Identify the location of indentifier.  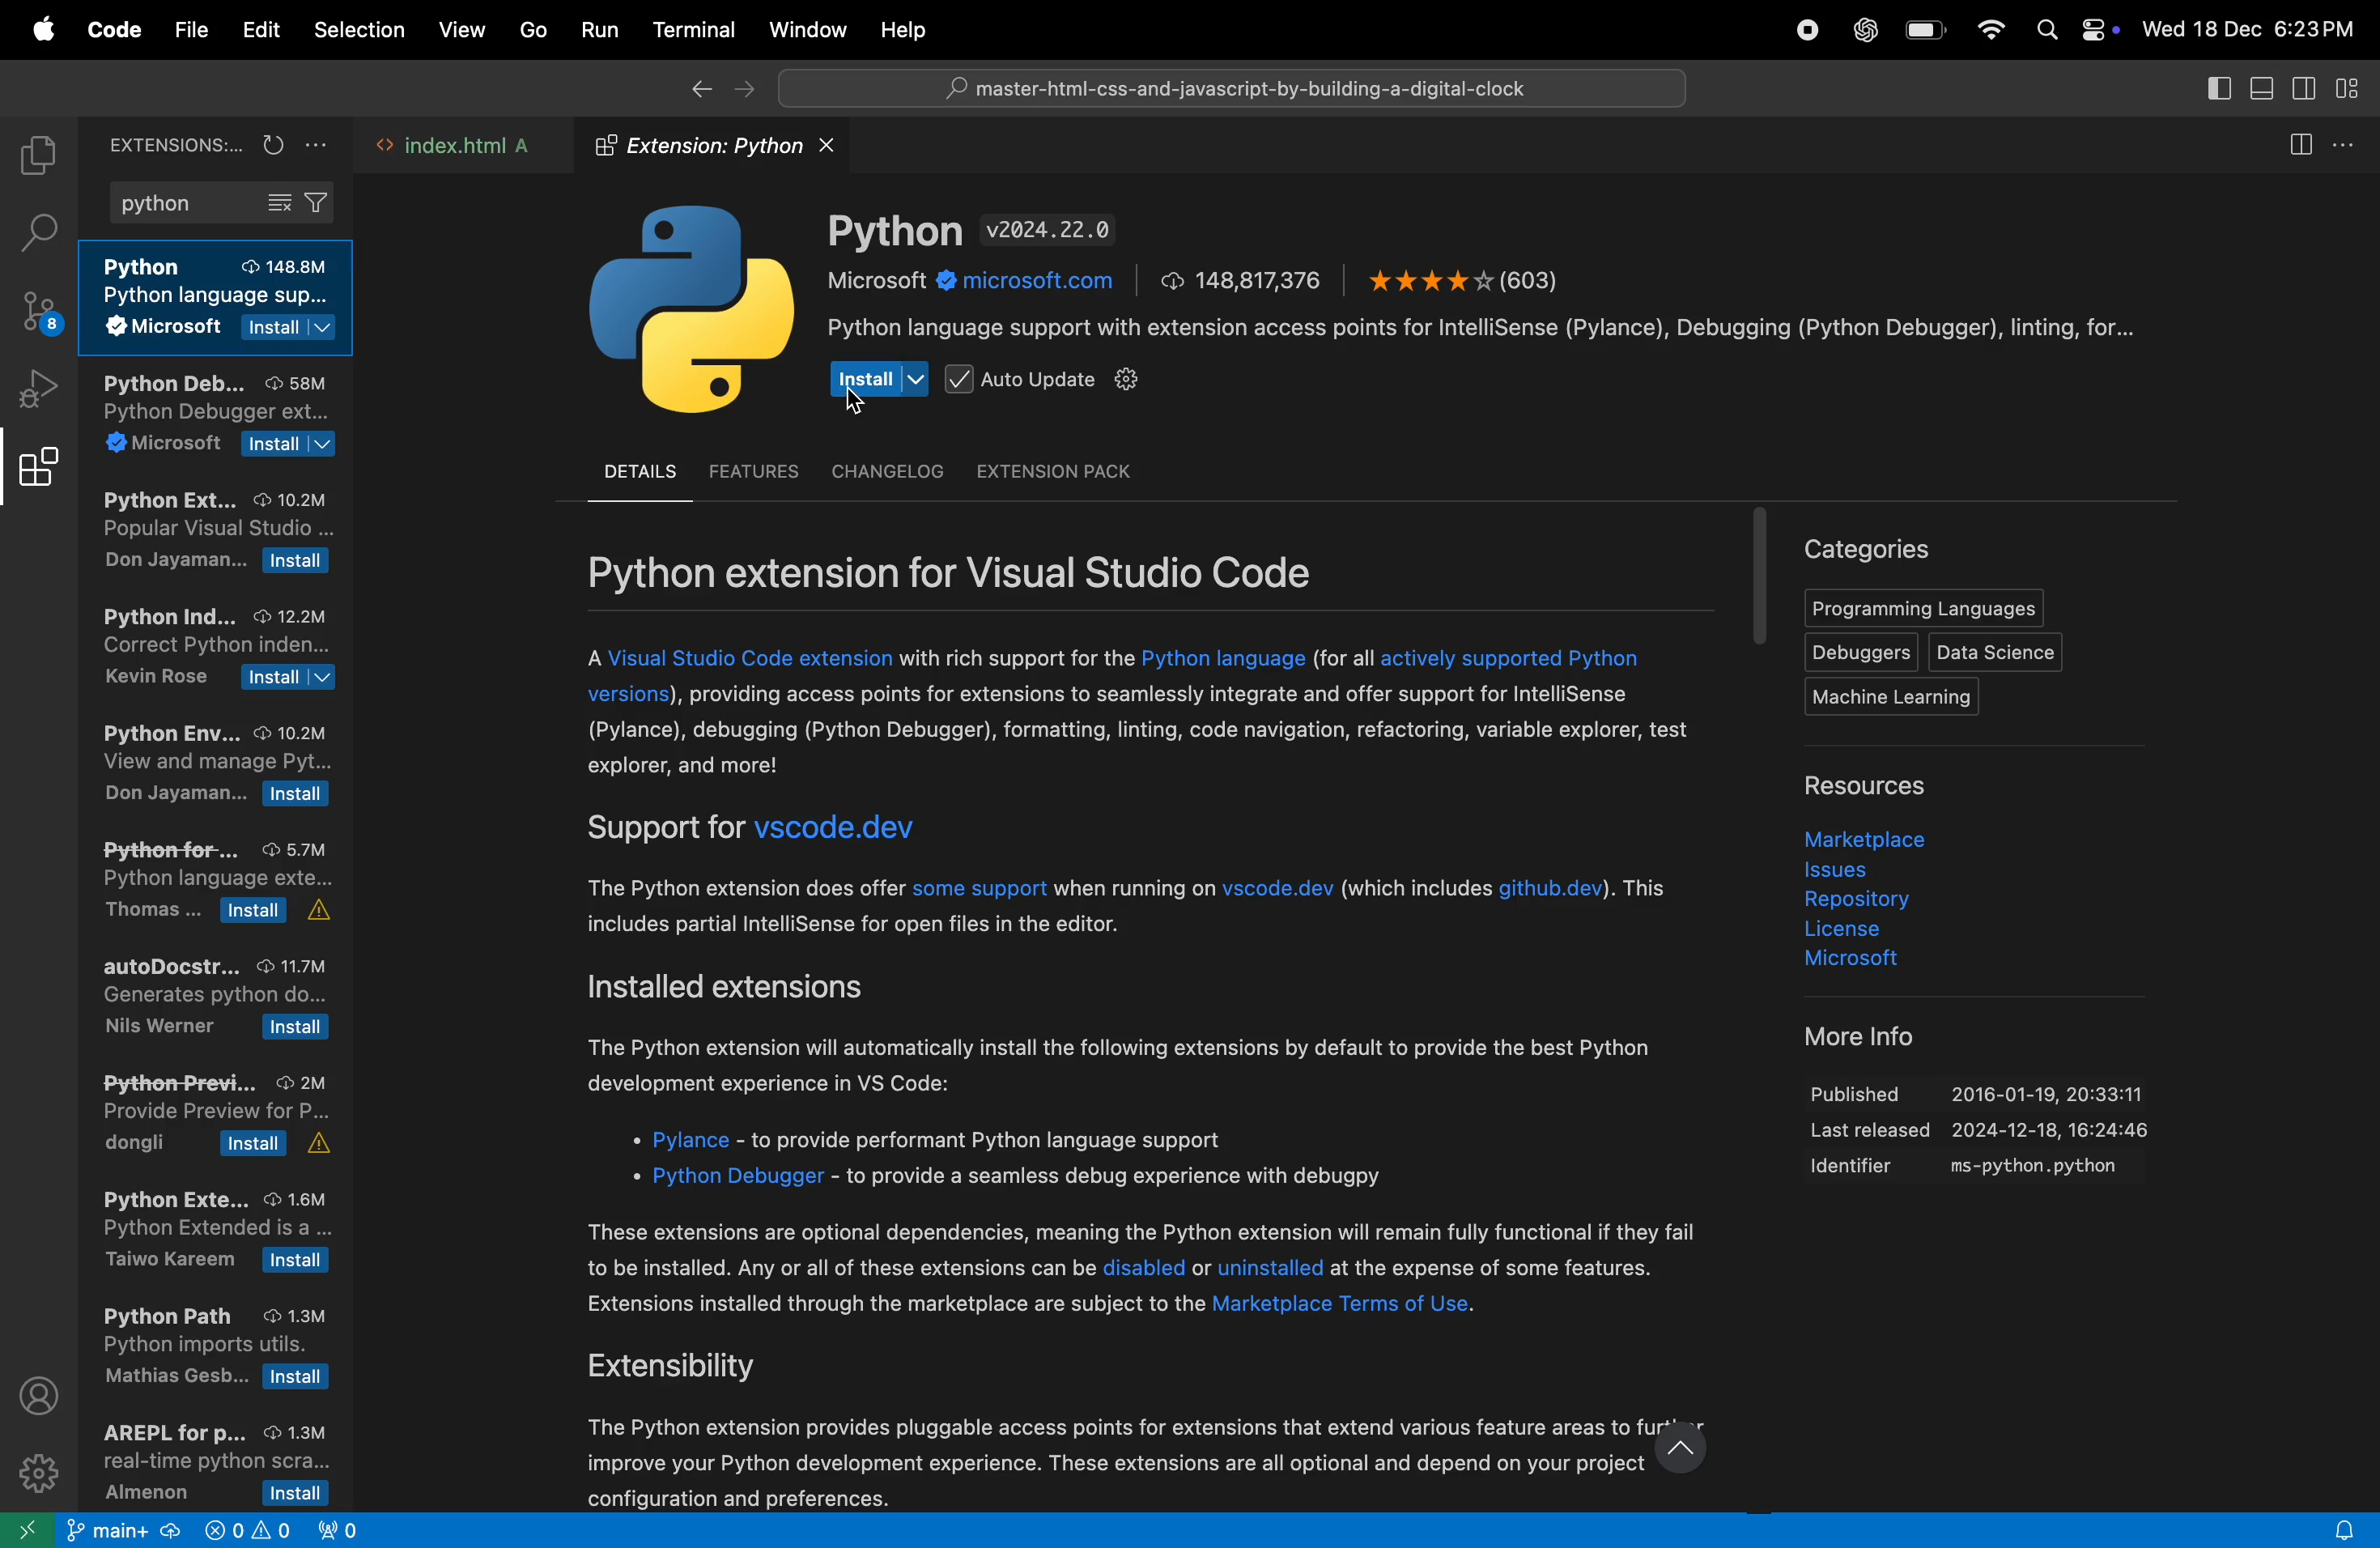
(1986, 1169).